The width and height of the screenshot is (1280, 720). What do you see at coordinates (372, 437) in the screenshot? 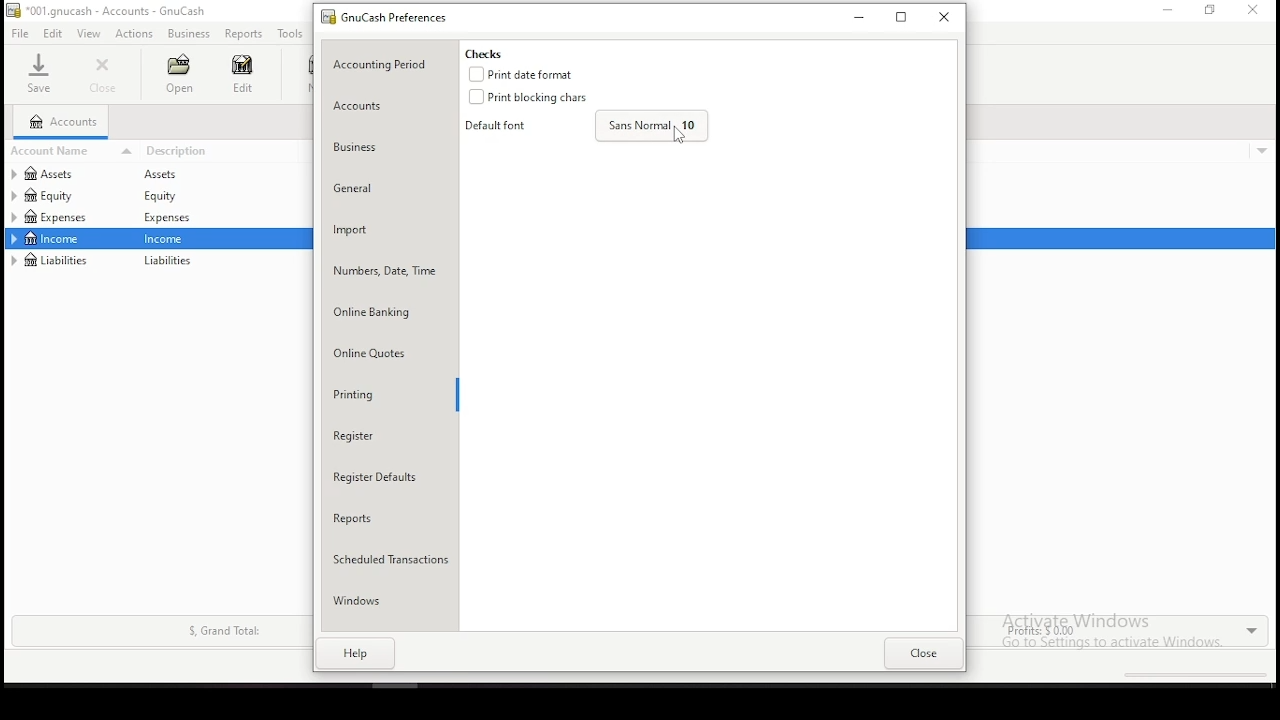
I see `register` at bounding box center [372, 437].